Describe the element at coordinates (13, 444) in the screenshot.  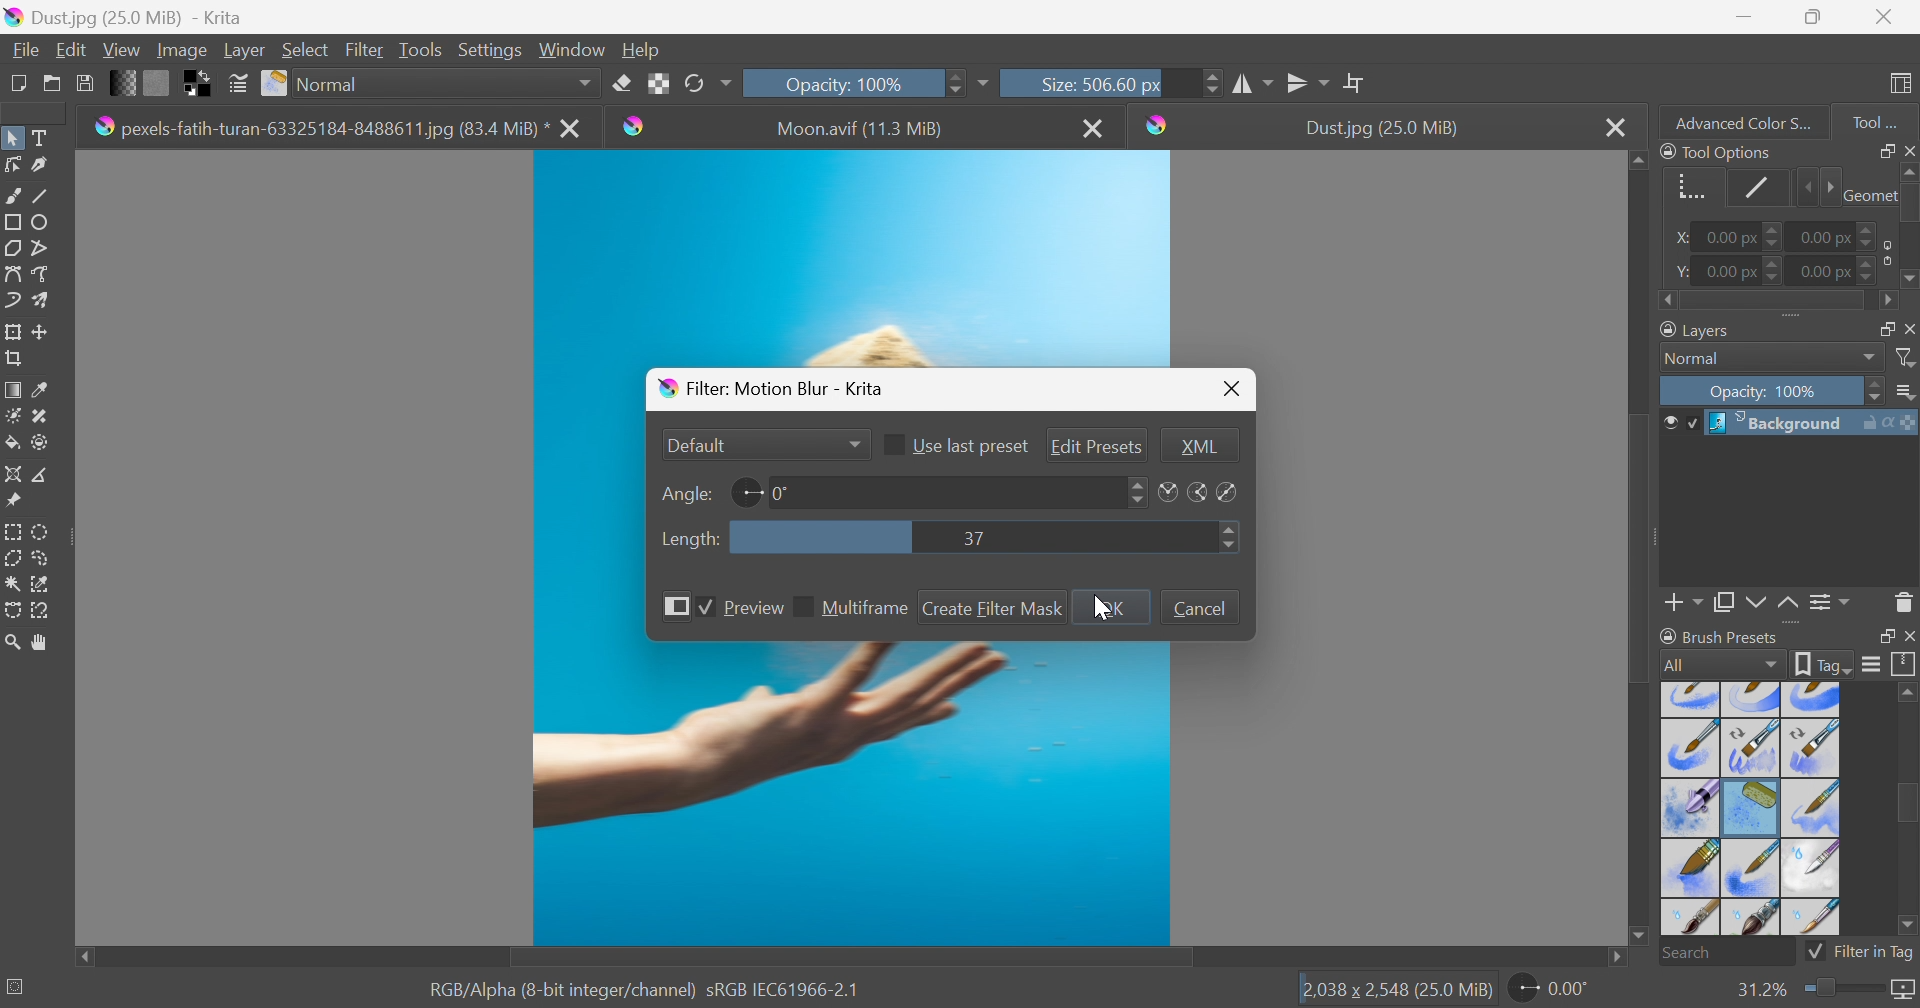
I see `Fill a contiguous area of color with a color or a fill selection` at that location.